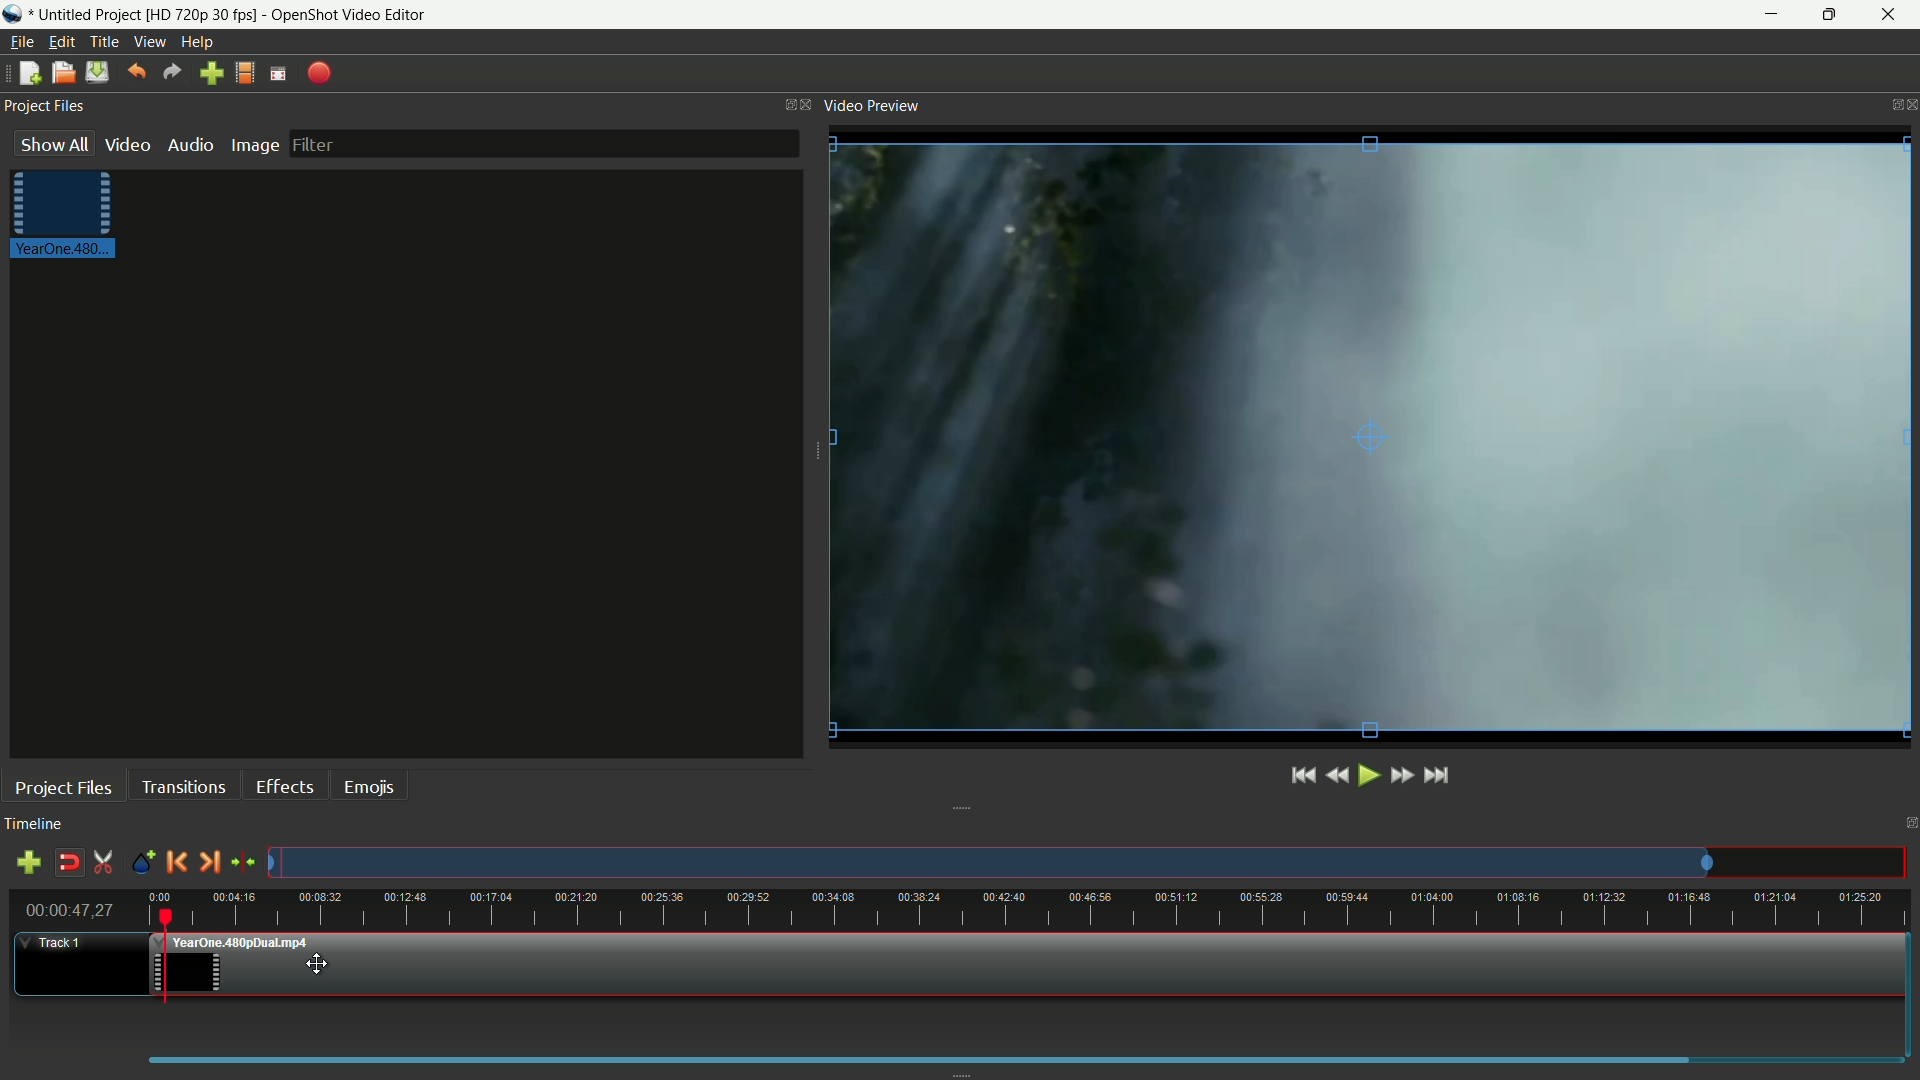  Describe the element at coordinates (30, 73) in the screenshot. I see `new file` at that location.